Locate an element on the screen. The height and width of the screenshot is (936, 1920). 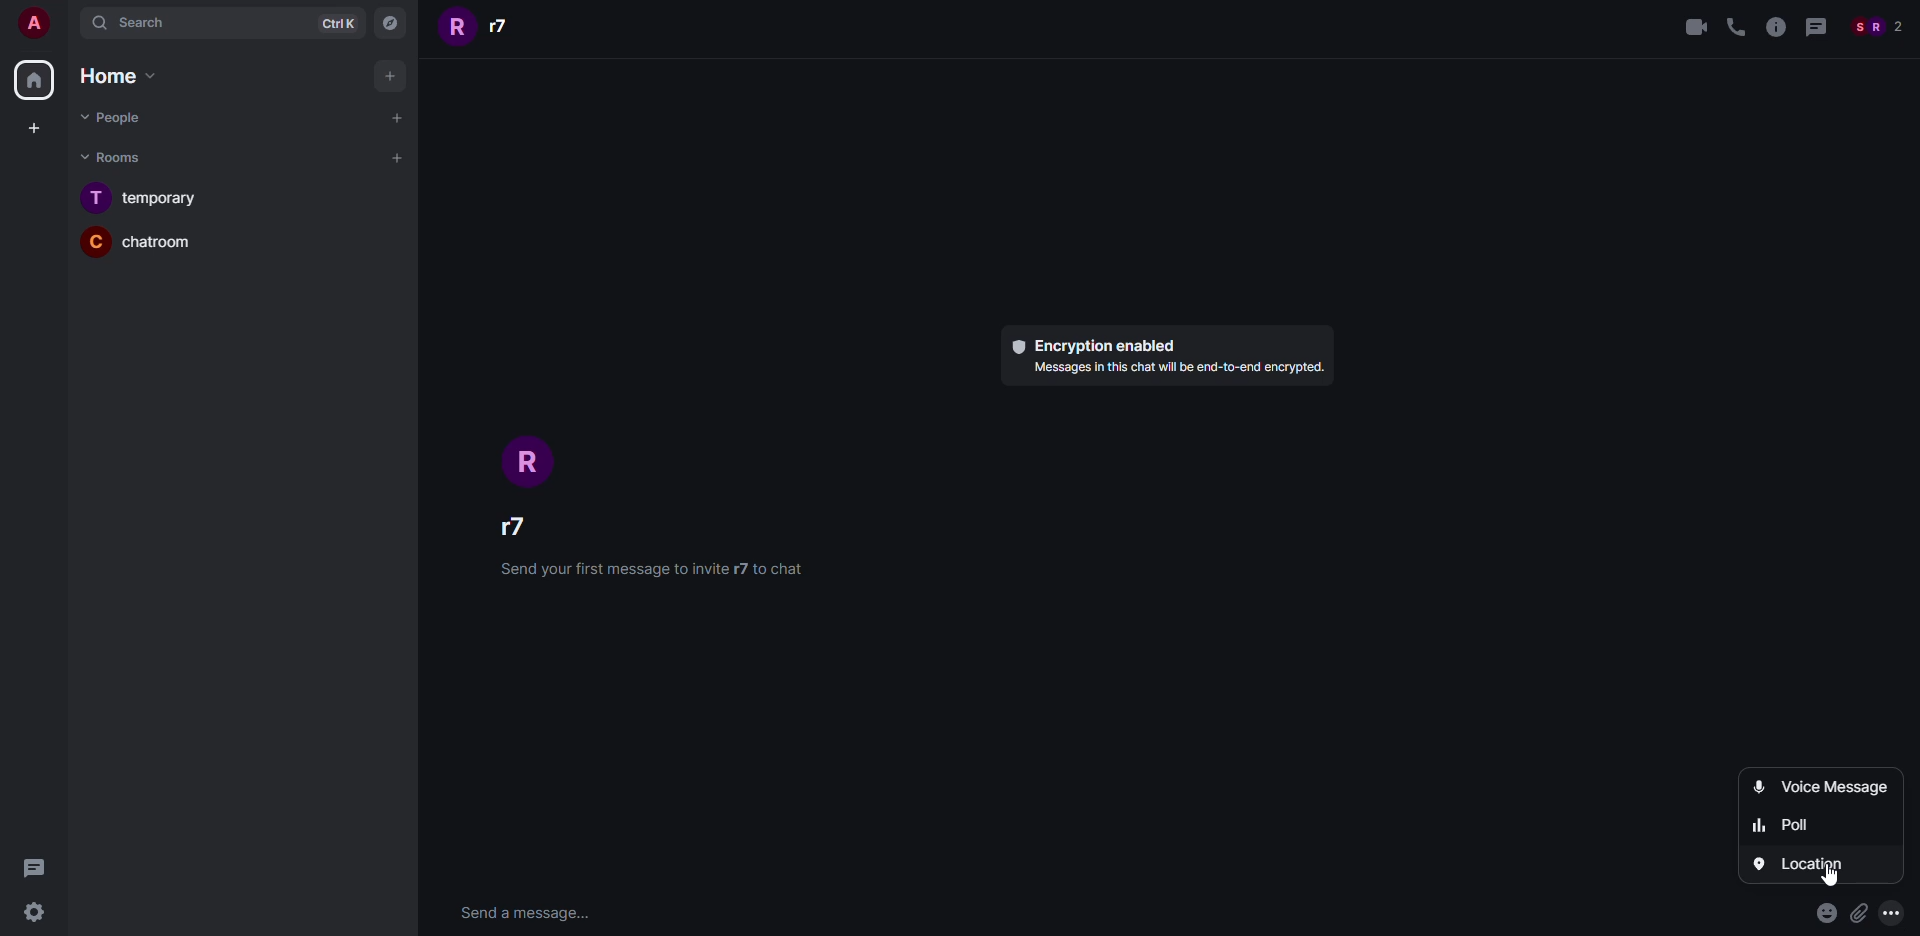
Create a space is located at coordinates (37, 130).